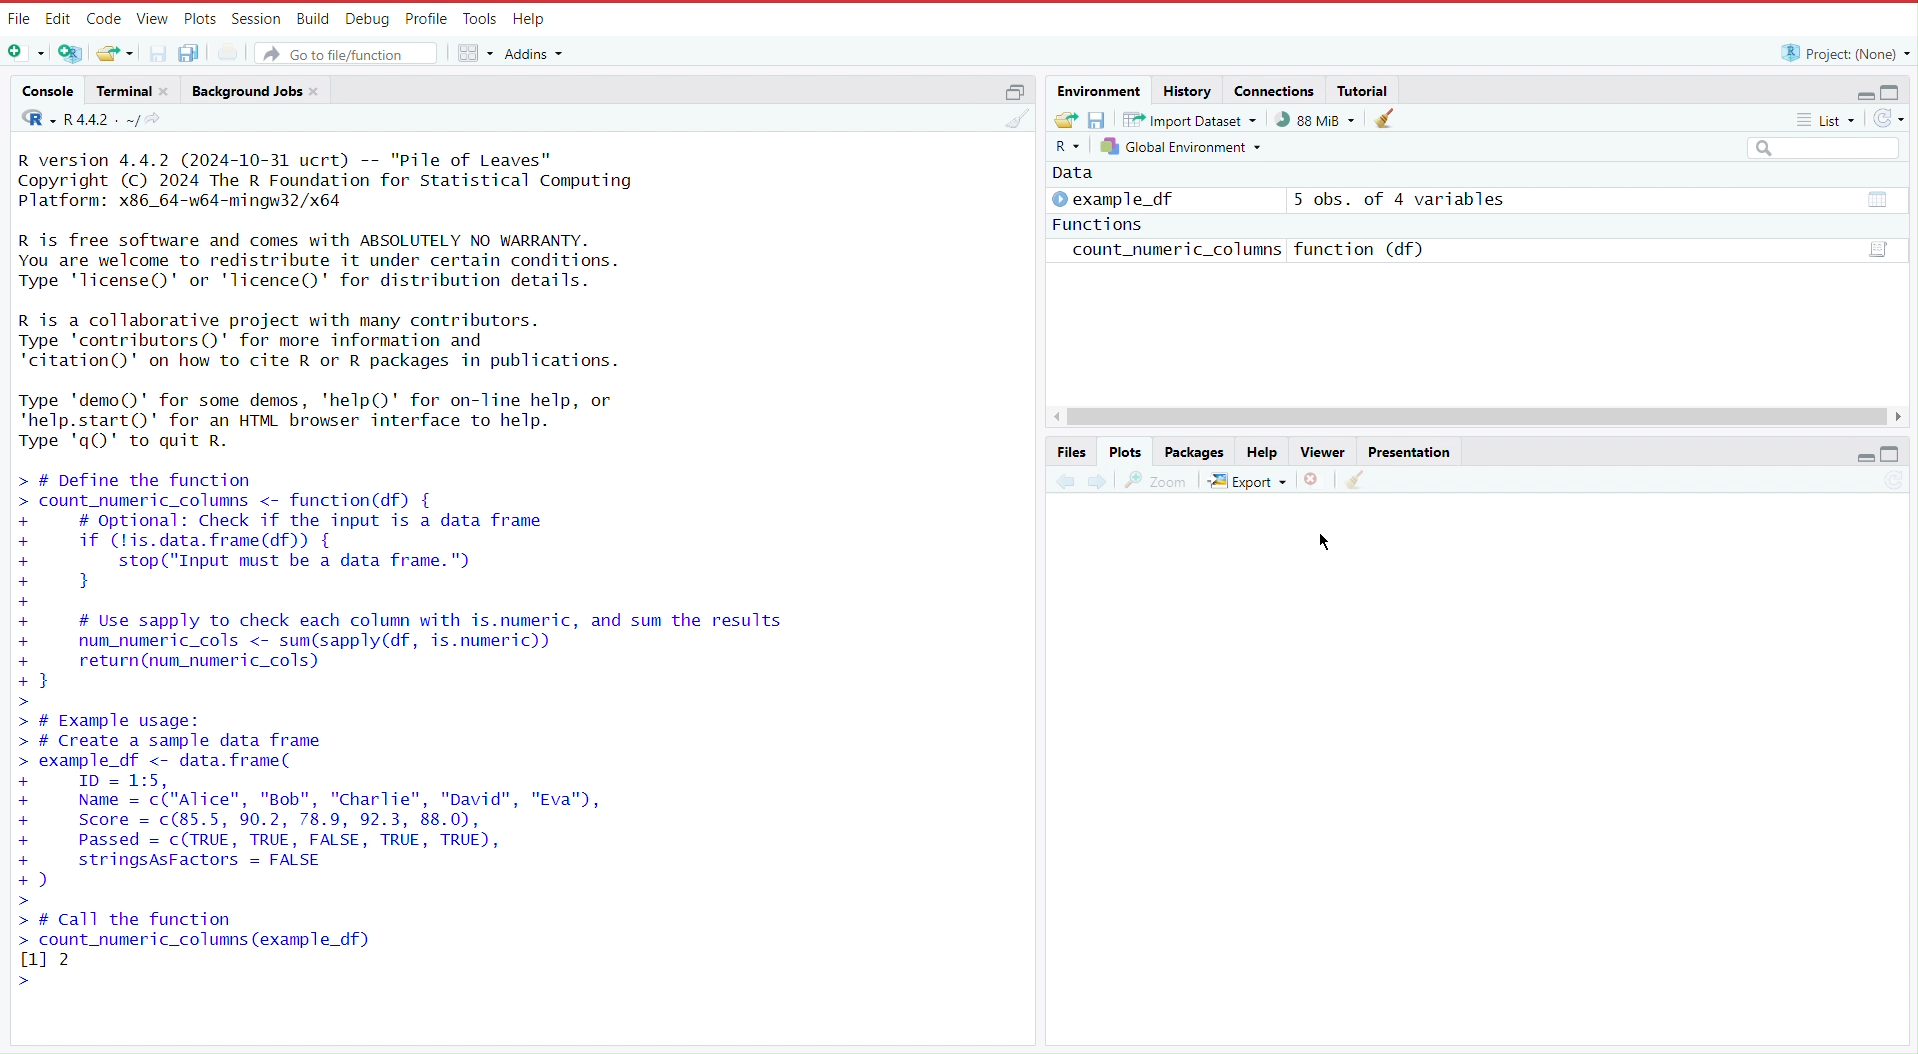 The width and height of the screenshot is (1918, 1054). Describe the element at coordinates (1331, 539) in the screenshot. I see `Cursor` at that location.